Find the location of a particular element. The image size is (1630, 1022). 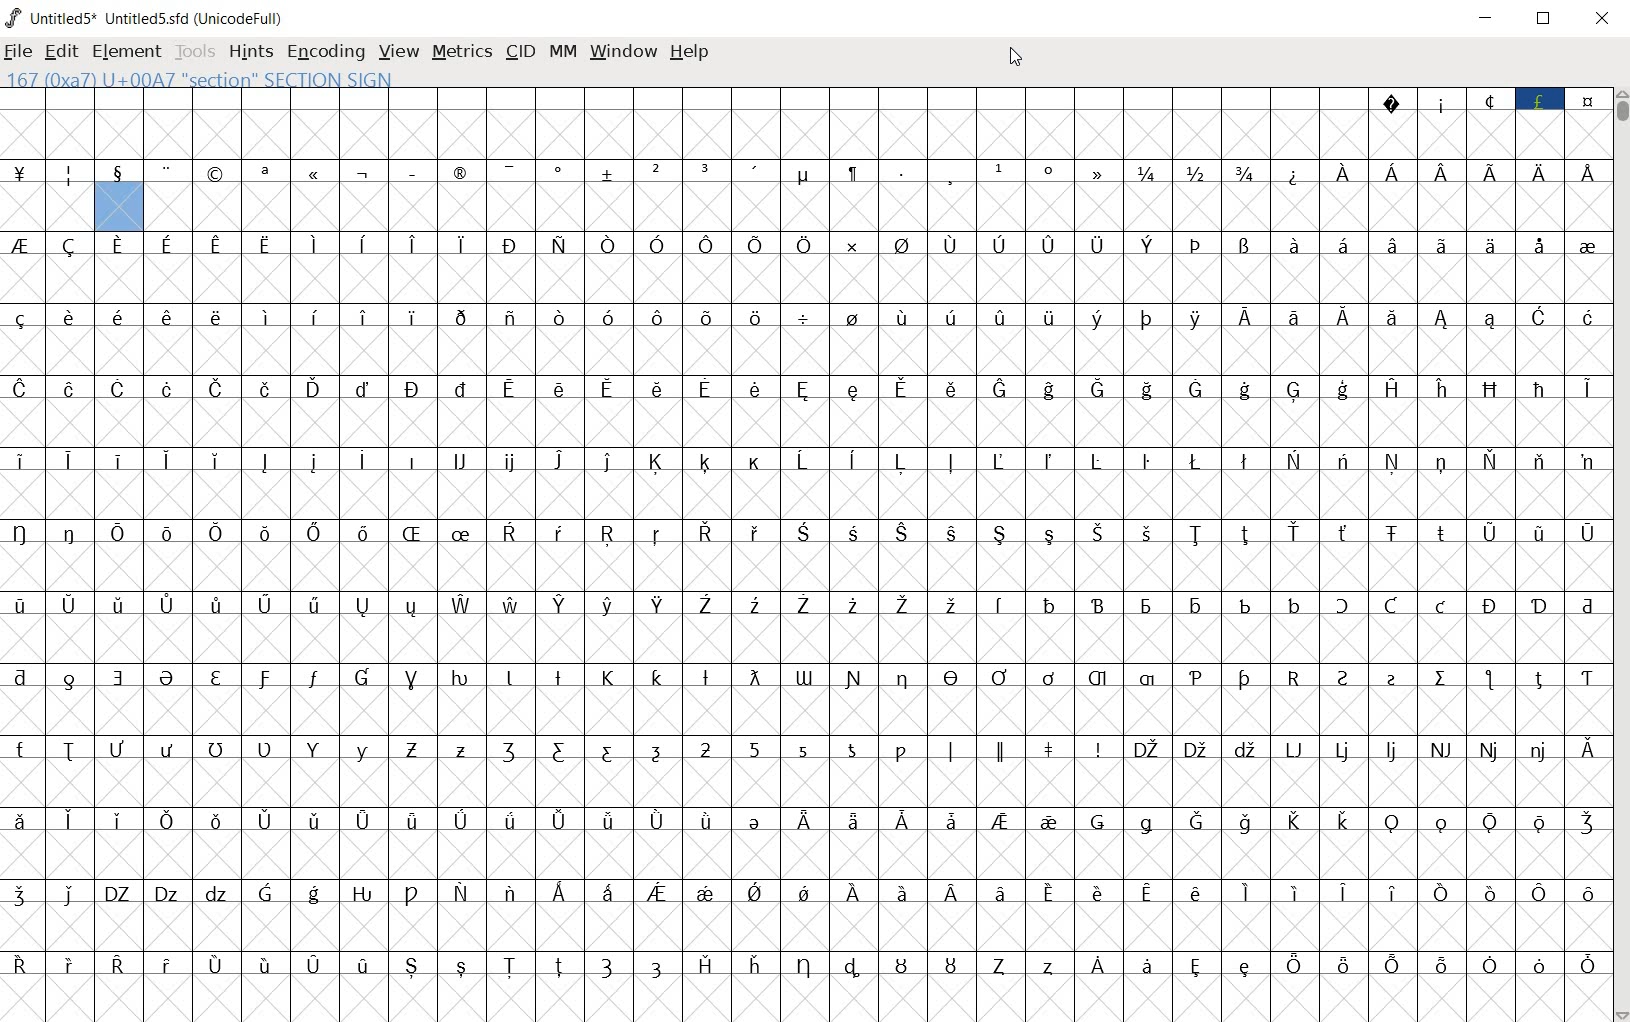

SCROLLBAR is located at coordinates (1620, 555).